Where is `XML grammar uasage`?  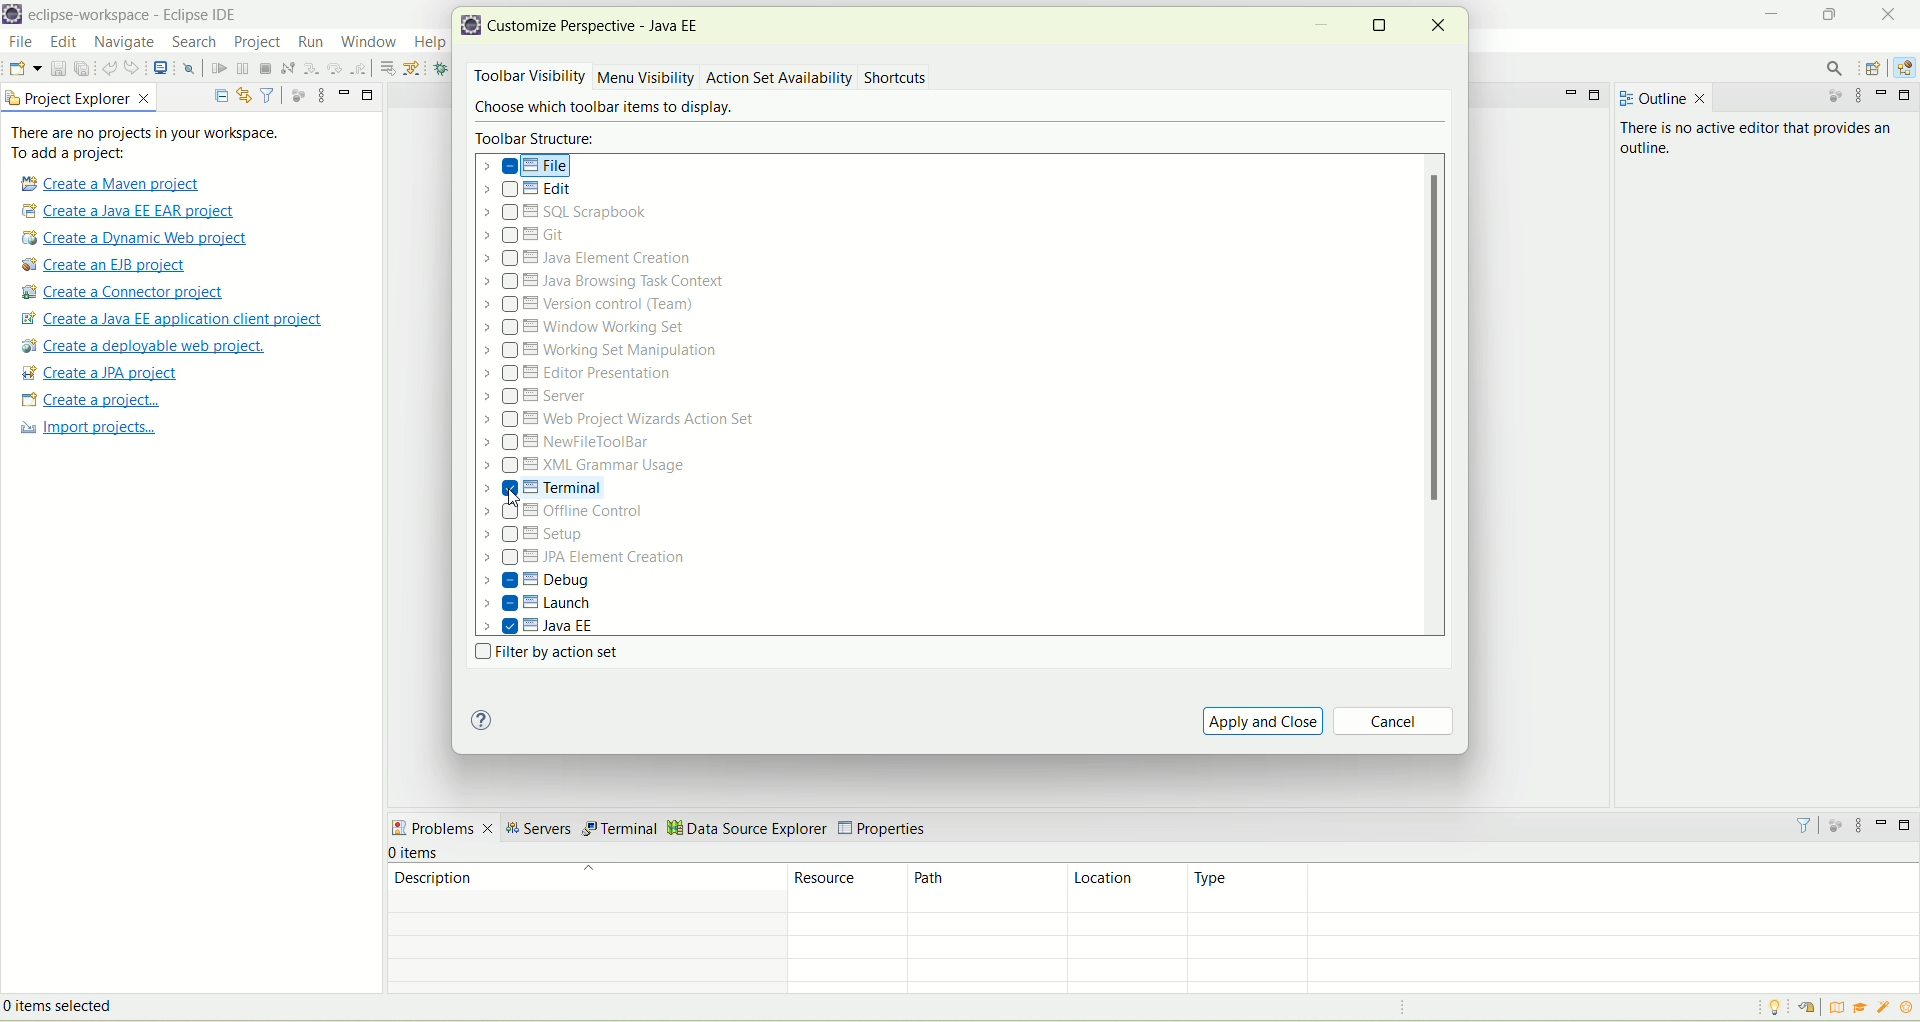
XML grammar uasage is located at coordinates (587, 467).